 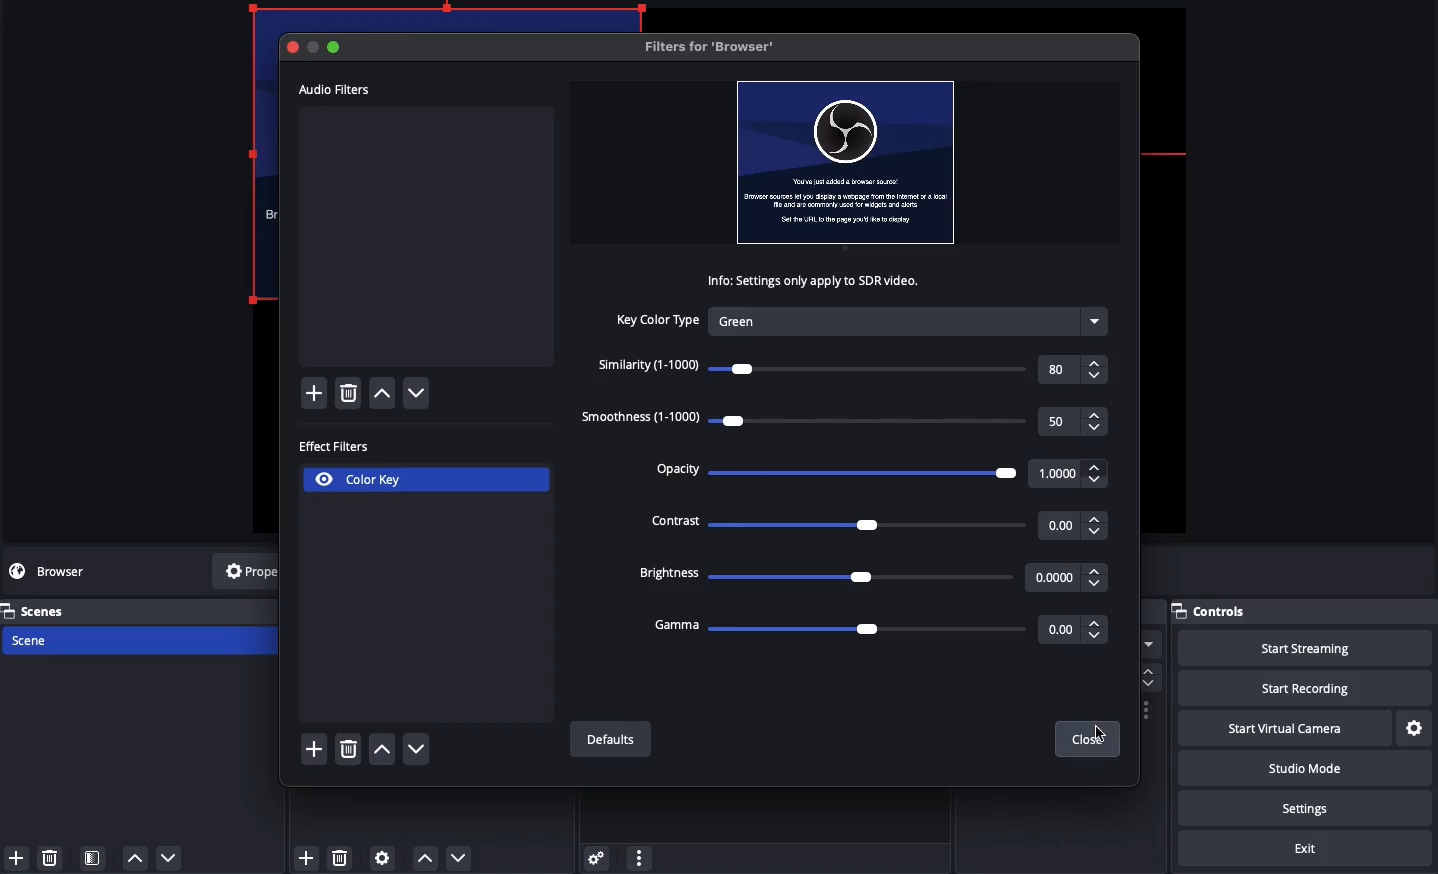 I want to click on Filters for browser, so click(x=715, y=46).